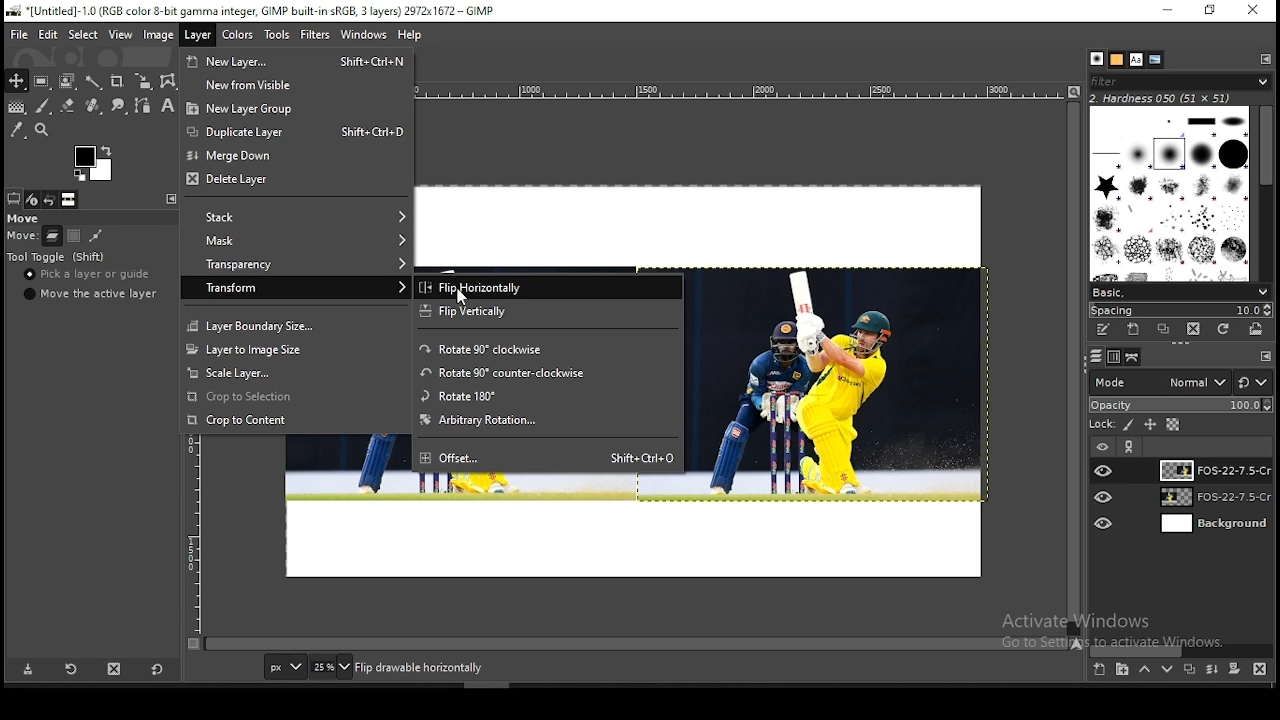  What do you see at coordinates (116, 80) in the screenshot?
I see `crop tool` at bounding box center [116, 80].